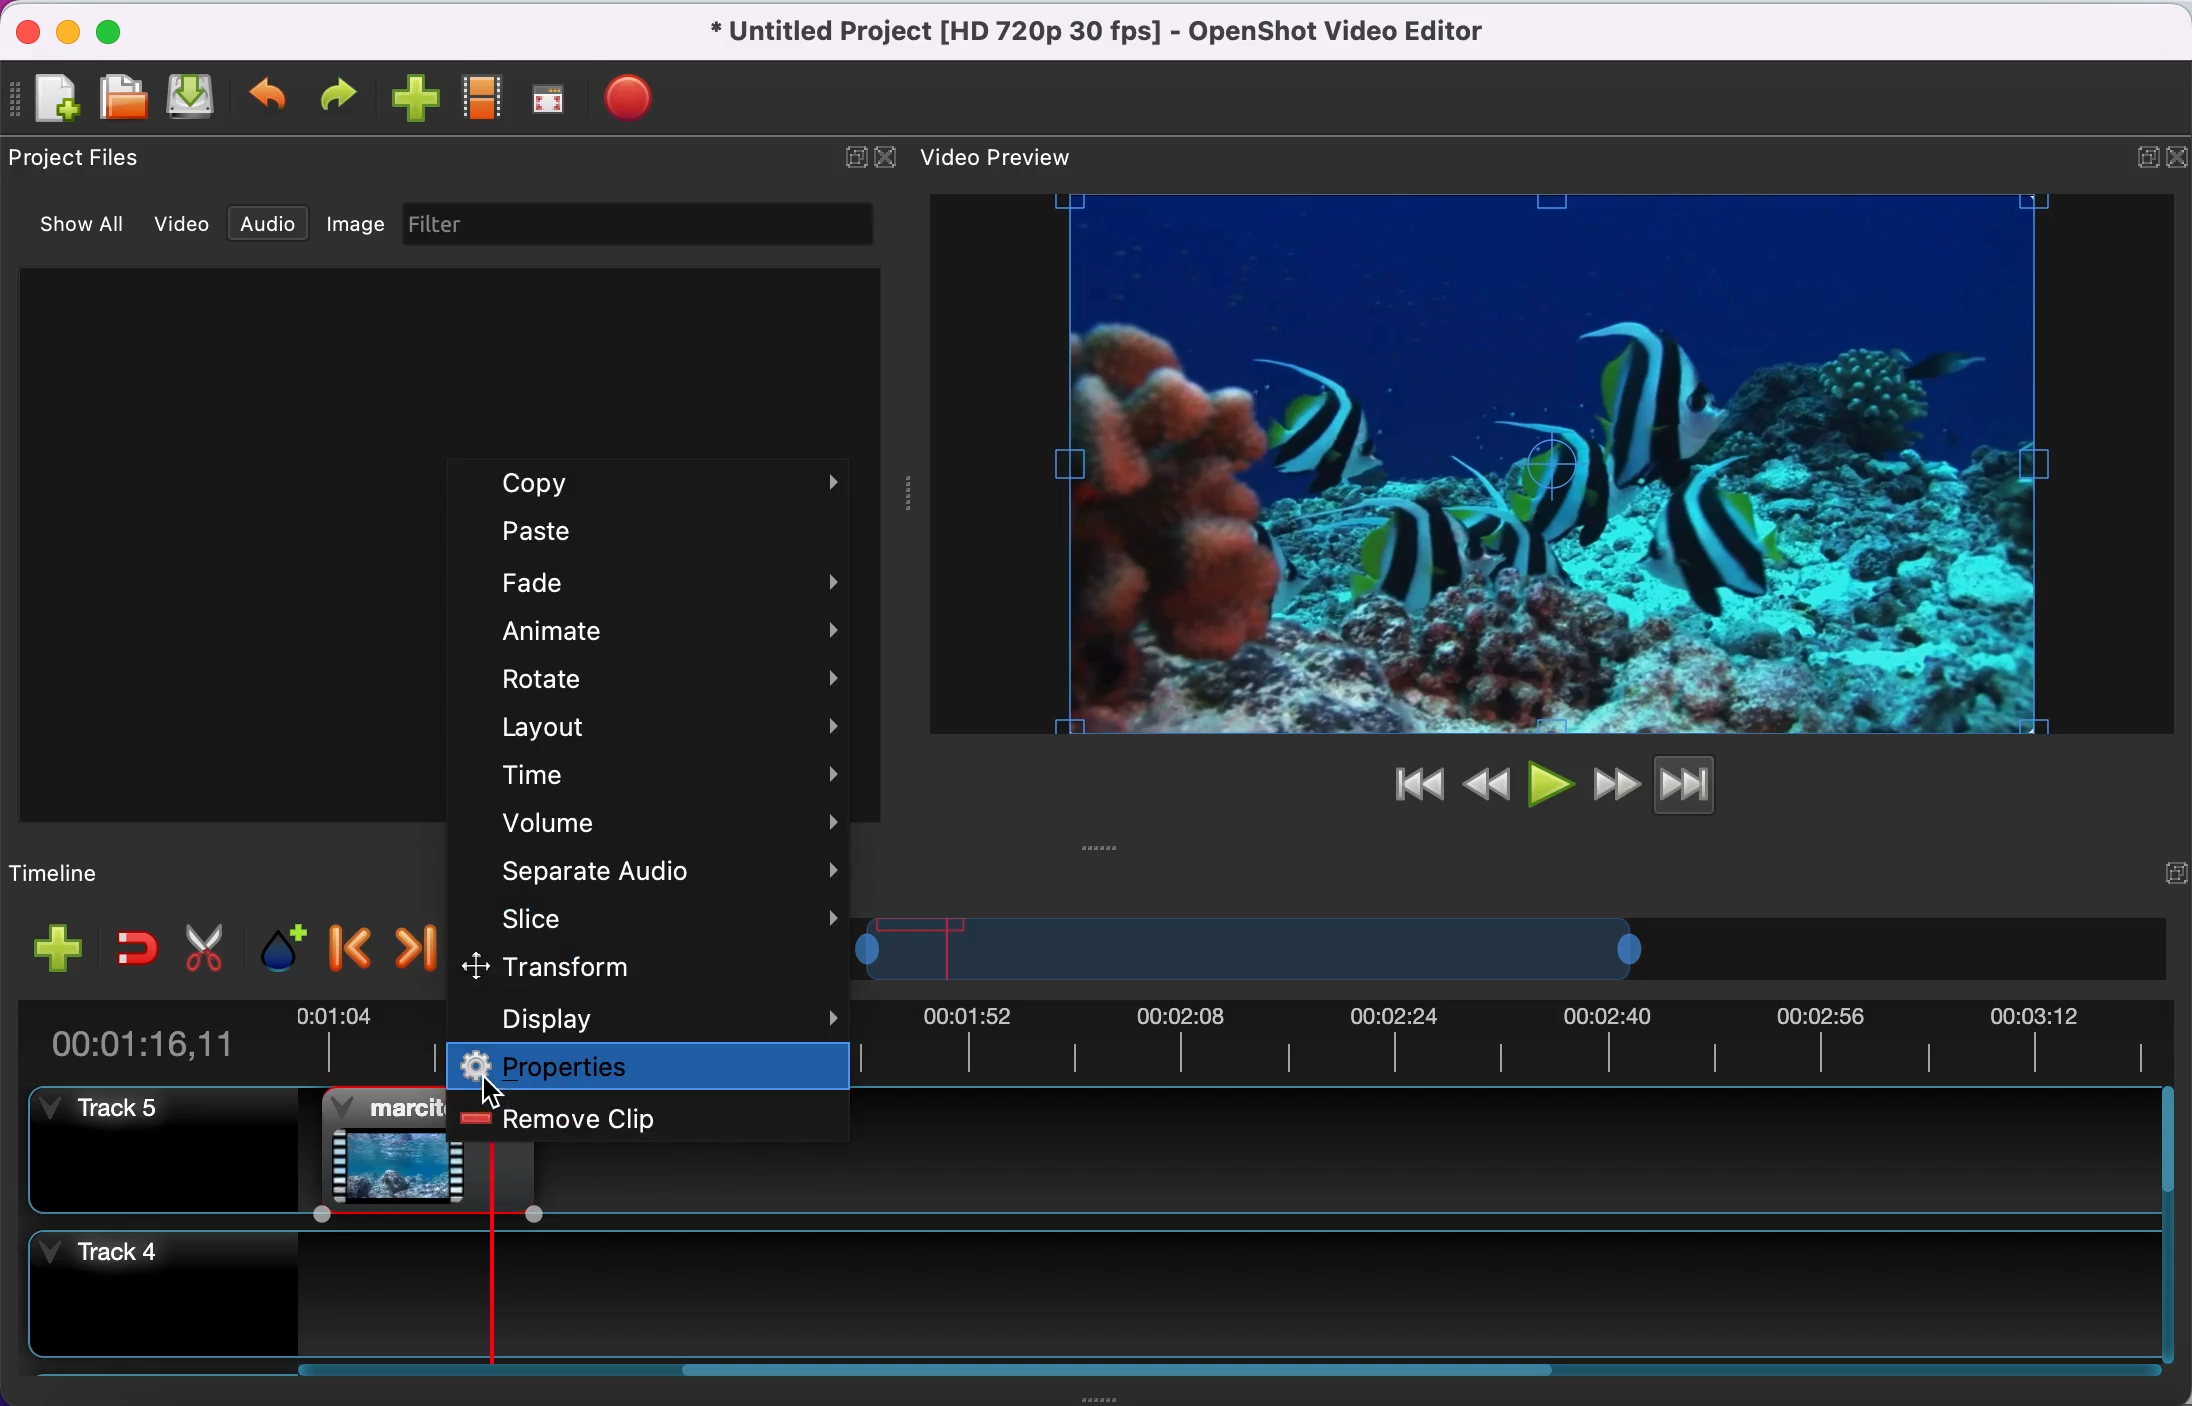 This screenshot has height=1406, width=2192. What do you see at coordinates (1123, 1377) in the screenshot?
I see `scroll bar` at bounding box center [1123, 1377].